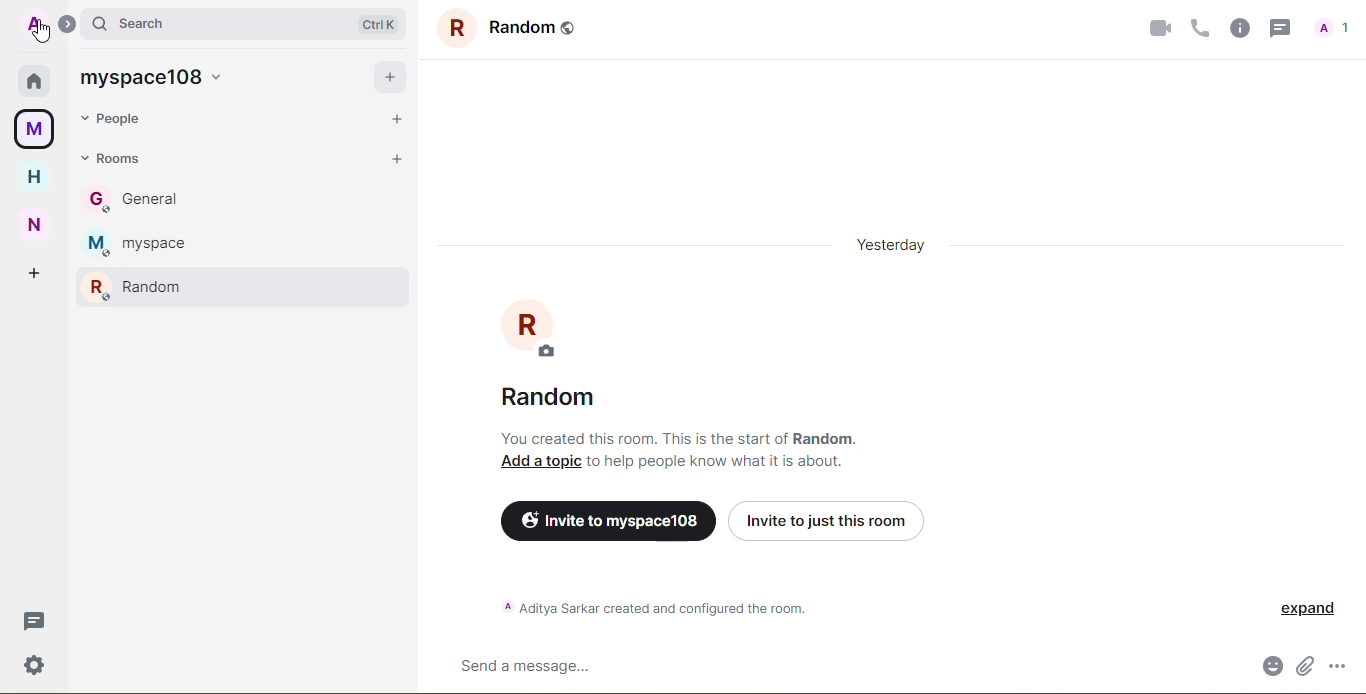  What do you see at coordinates (1305, 666) in the screenshot?
I see `attach` at bounding box center [1305, 666].